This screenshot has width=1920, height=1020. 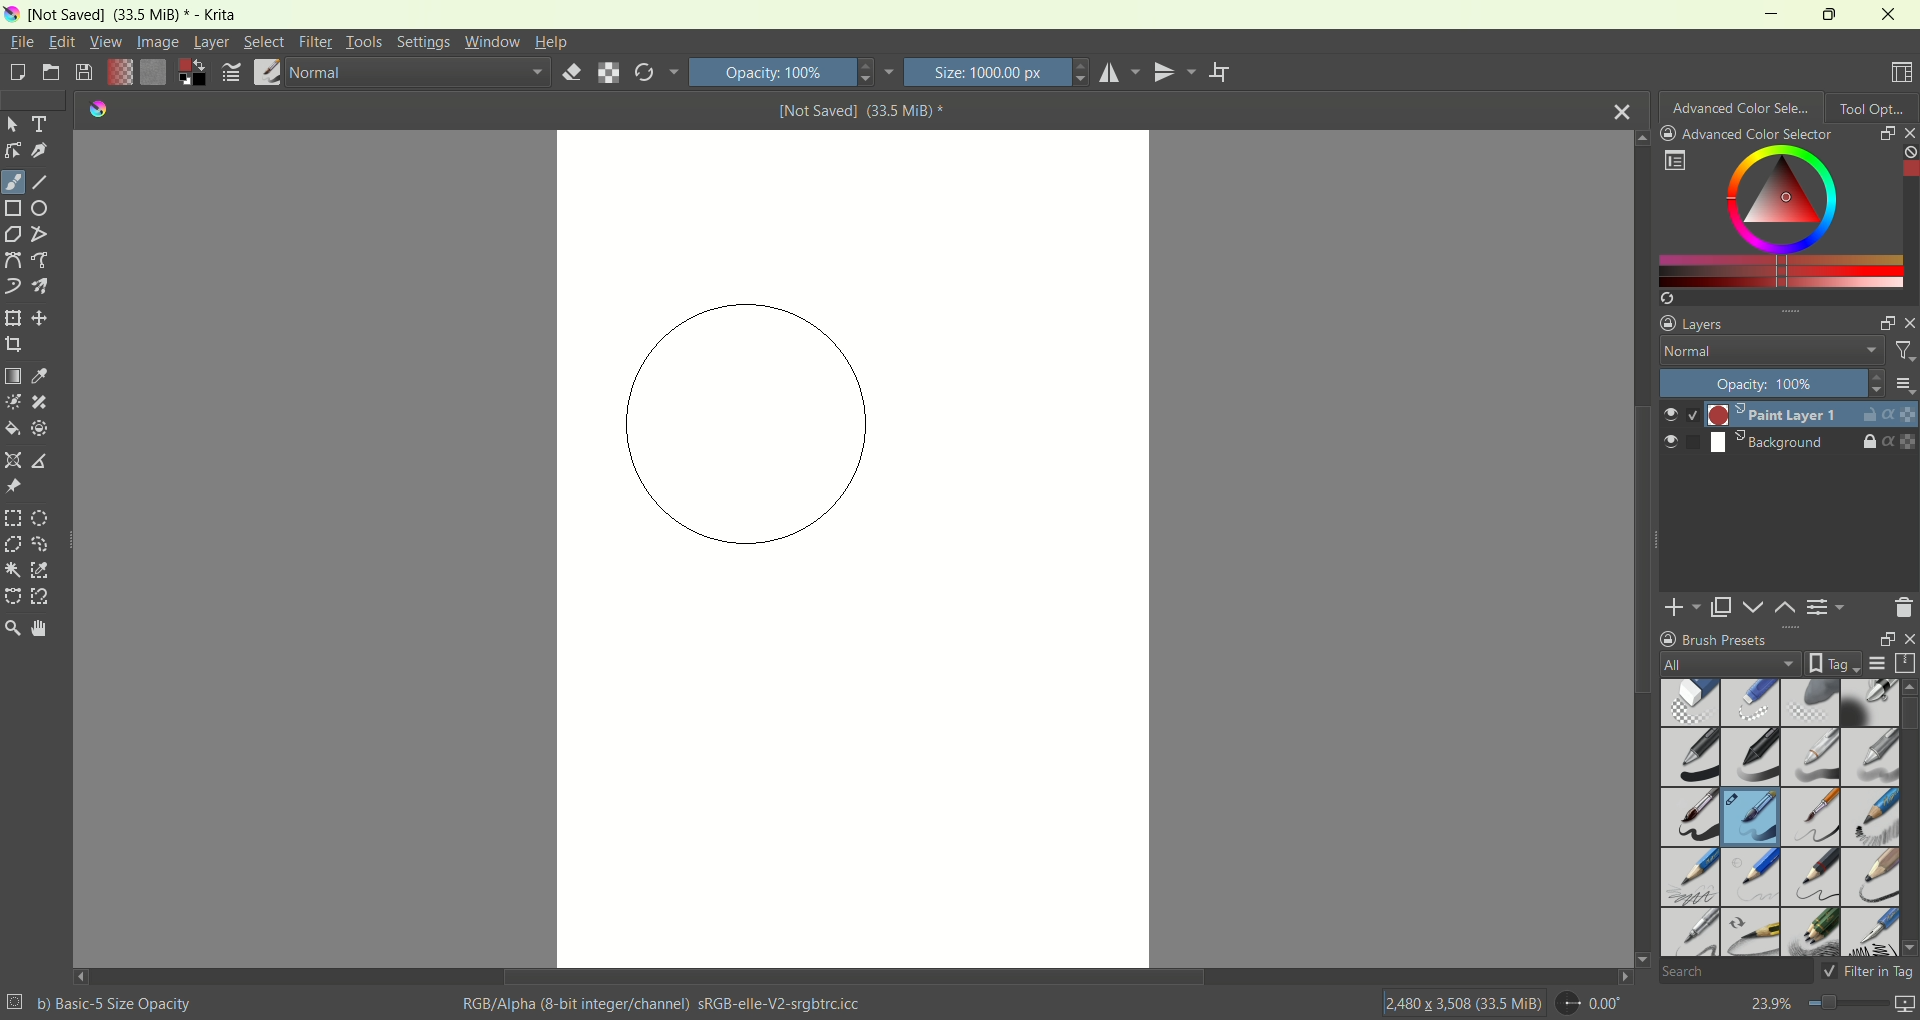 What do you see at coordinates (40, 286) in the screenshot?
I see `multibrush` at bounding box center [40, 286].